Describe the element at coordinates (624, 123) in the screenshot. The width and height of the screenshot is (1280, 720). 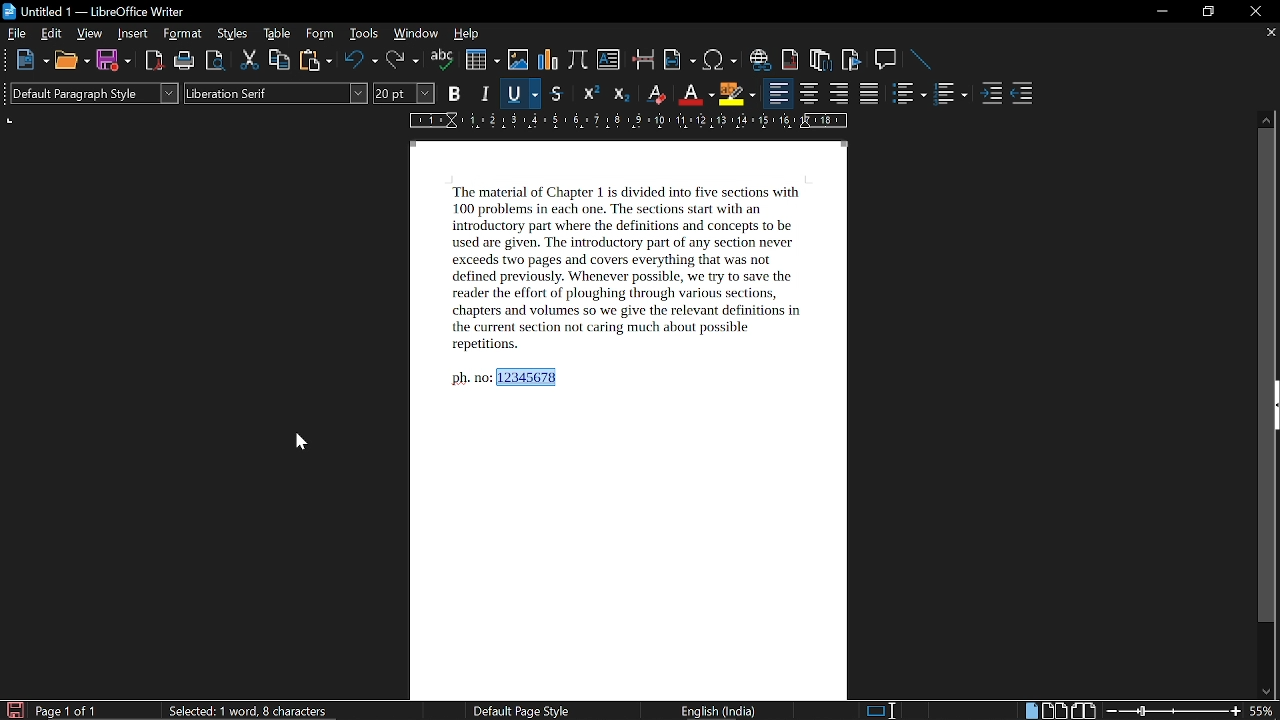
I see `scale` at that location.